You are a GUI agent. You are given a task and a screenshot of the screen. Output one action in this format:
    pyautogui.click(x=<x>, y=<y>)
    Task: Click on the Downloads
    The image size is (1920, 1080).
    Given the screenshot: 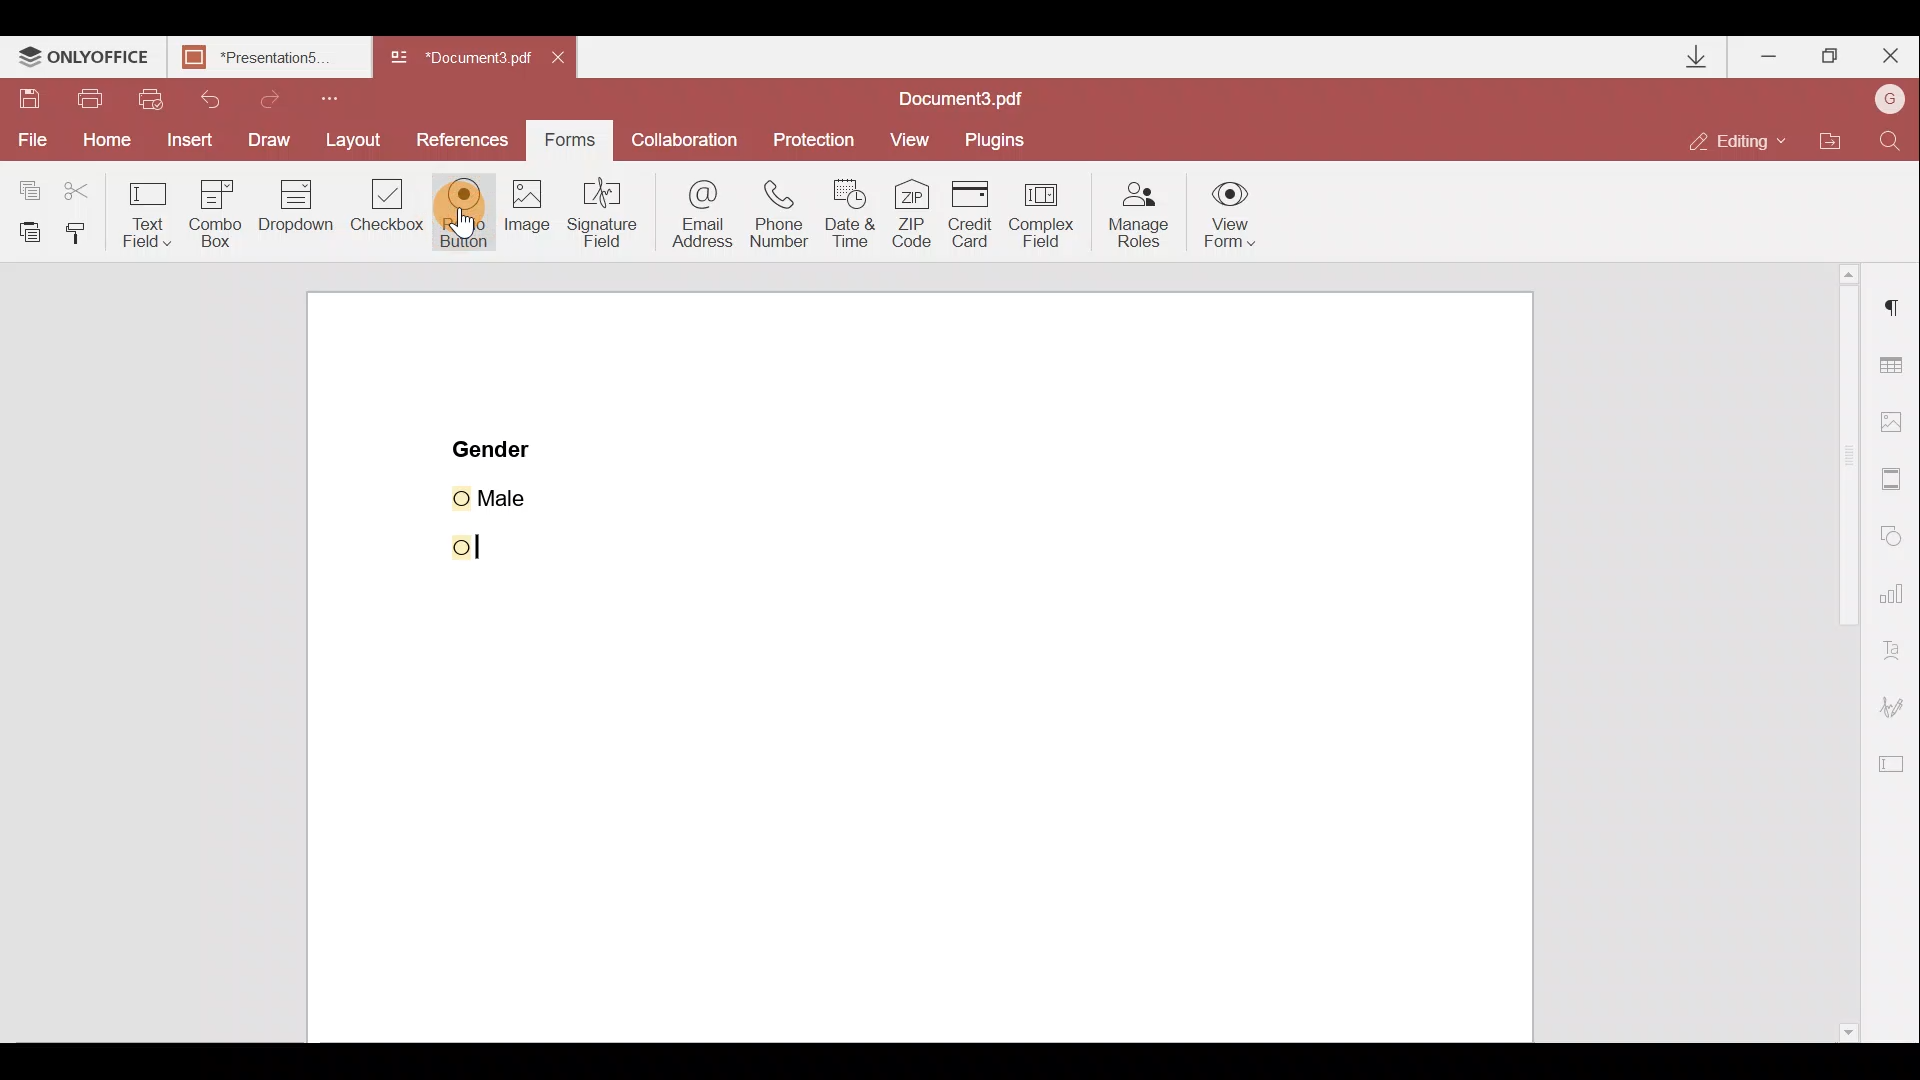 What is the action you would take?
    pyautogui.click(x=1685, y=54)
    